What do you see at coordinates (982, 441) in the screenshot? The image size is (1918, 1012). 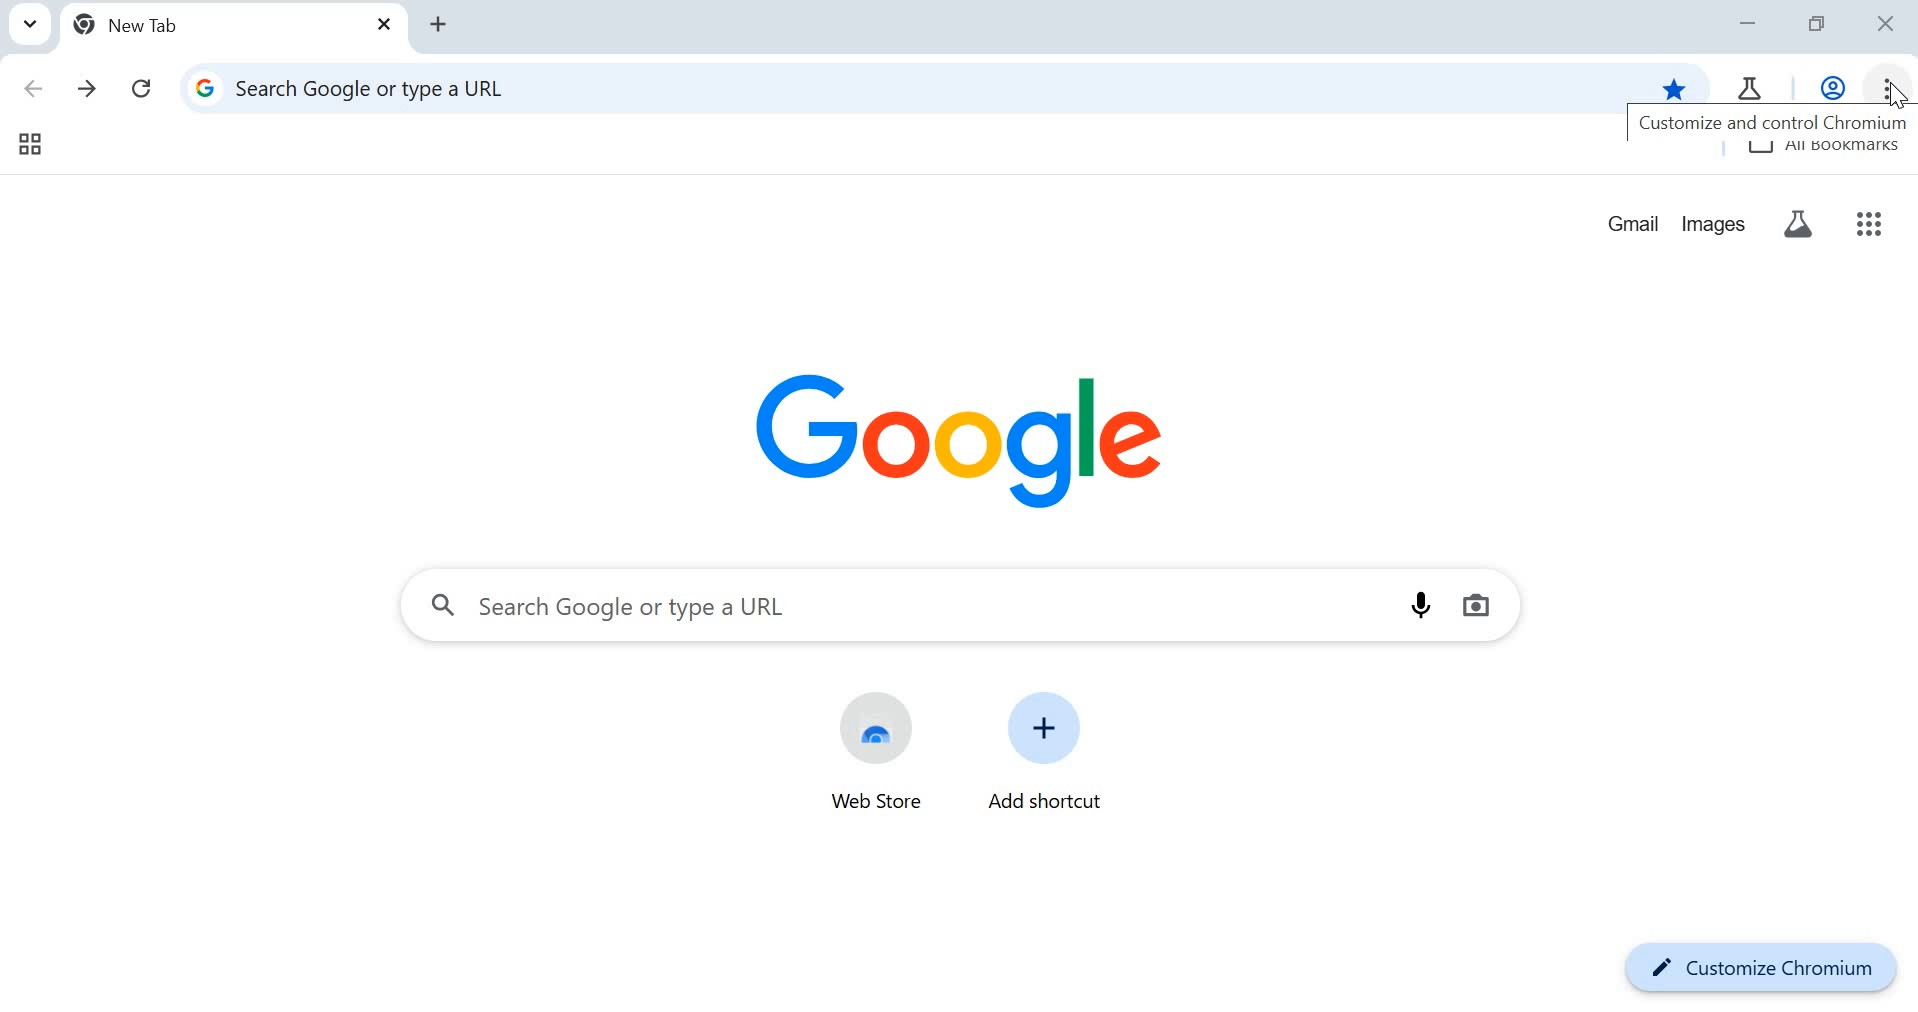 I see `Google Logo` at bounding box center [982, 441].